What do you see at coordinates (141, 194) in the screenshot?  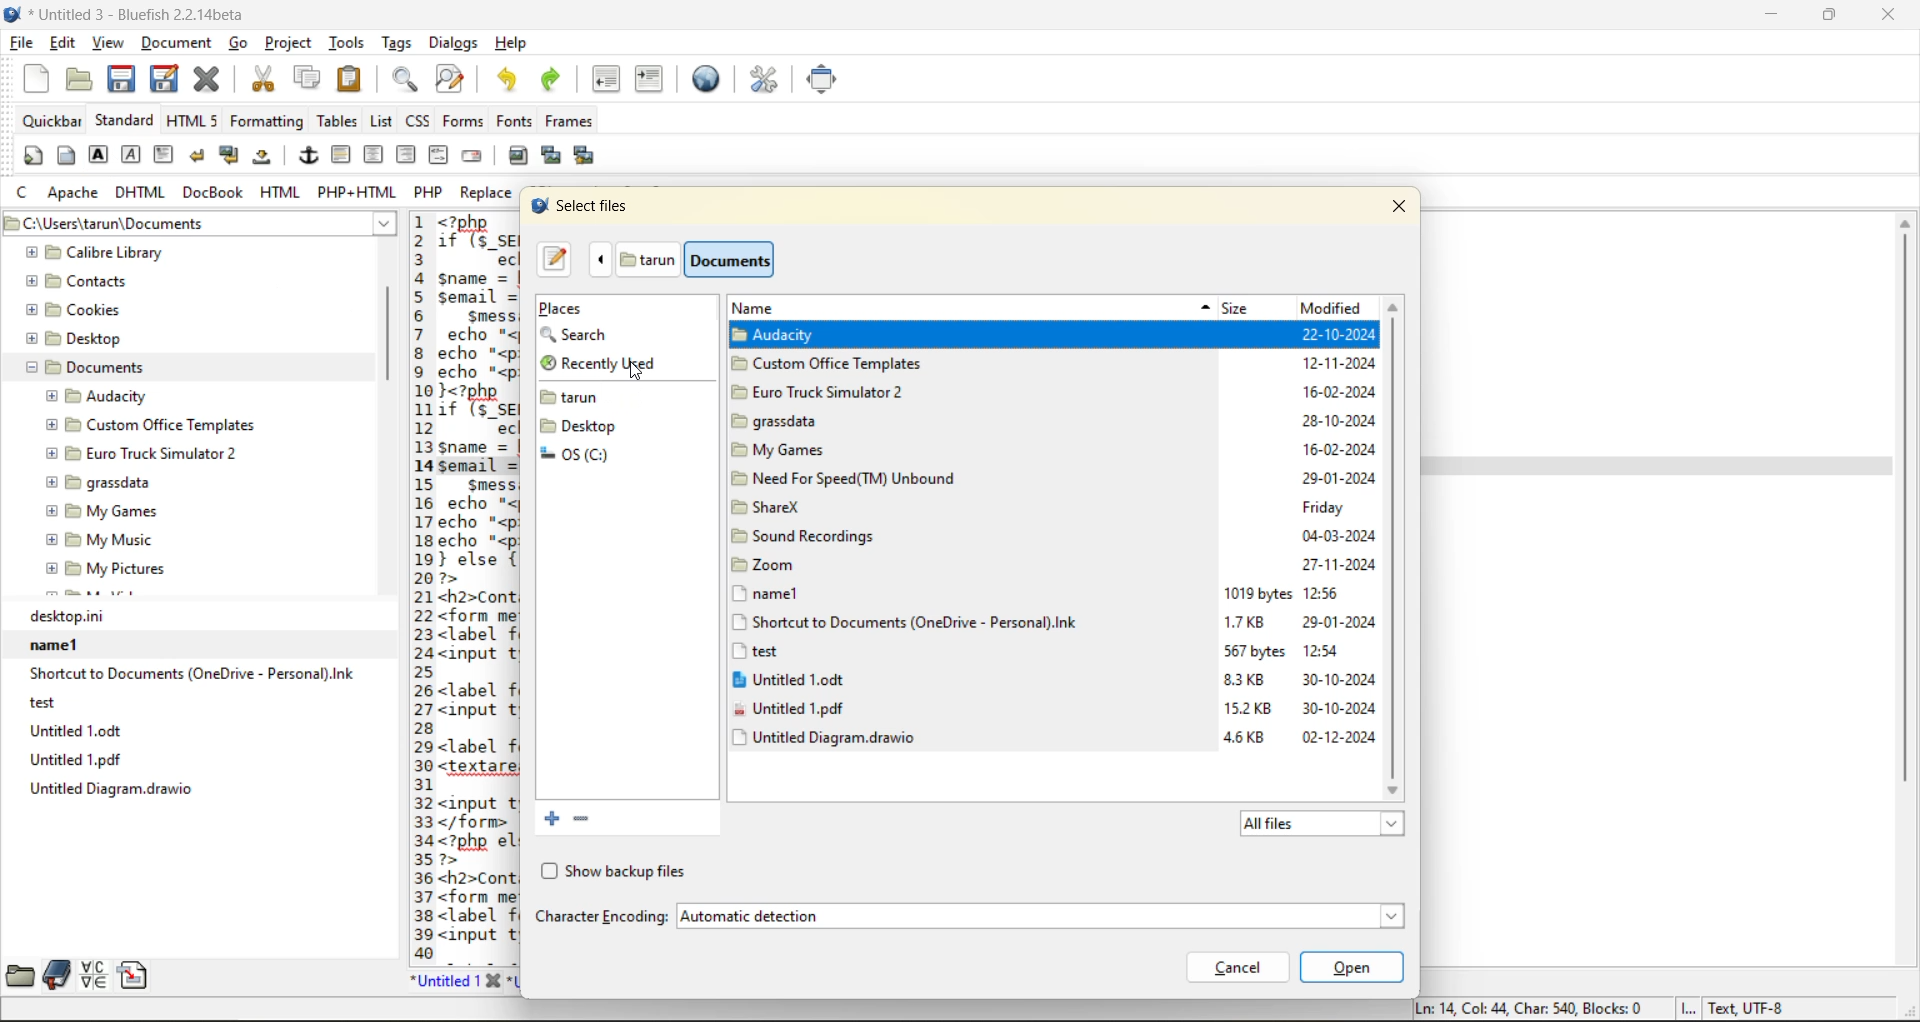 I see `dhtml` at bounding box center [141, 194].